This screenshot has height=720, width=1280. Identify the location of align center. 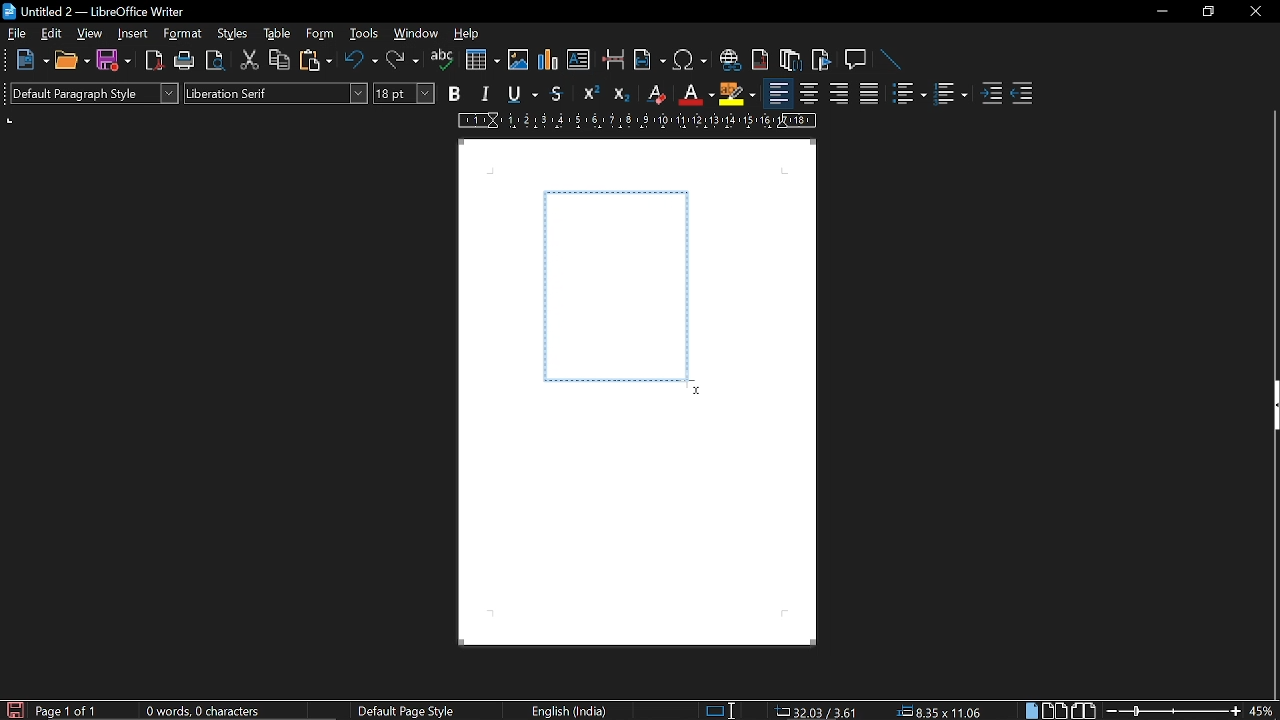
(809, 95).